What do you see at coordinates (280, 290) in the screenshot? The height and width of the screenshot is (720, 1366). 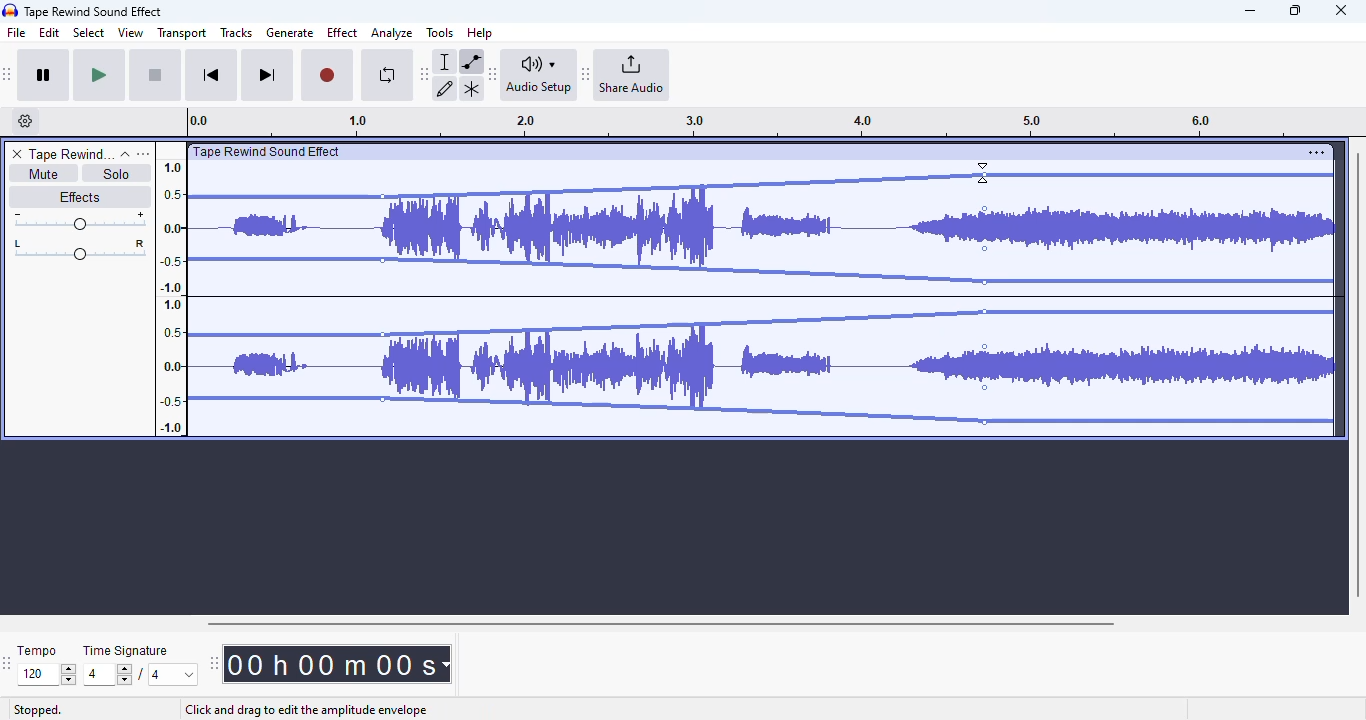 I see `Volume of the track reduced` at bounding box center [280, 290].